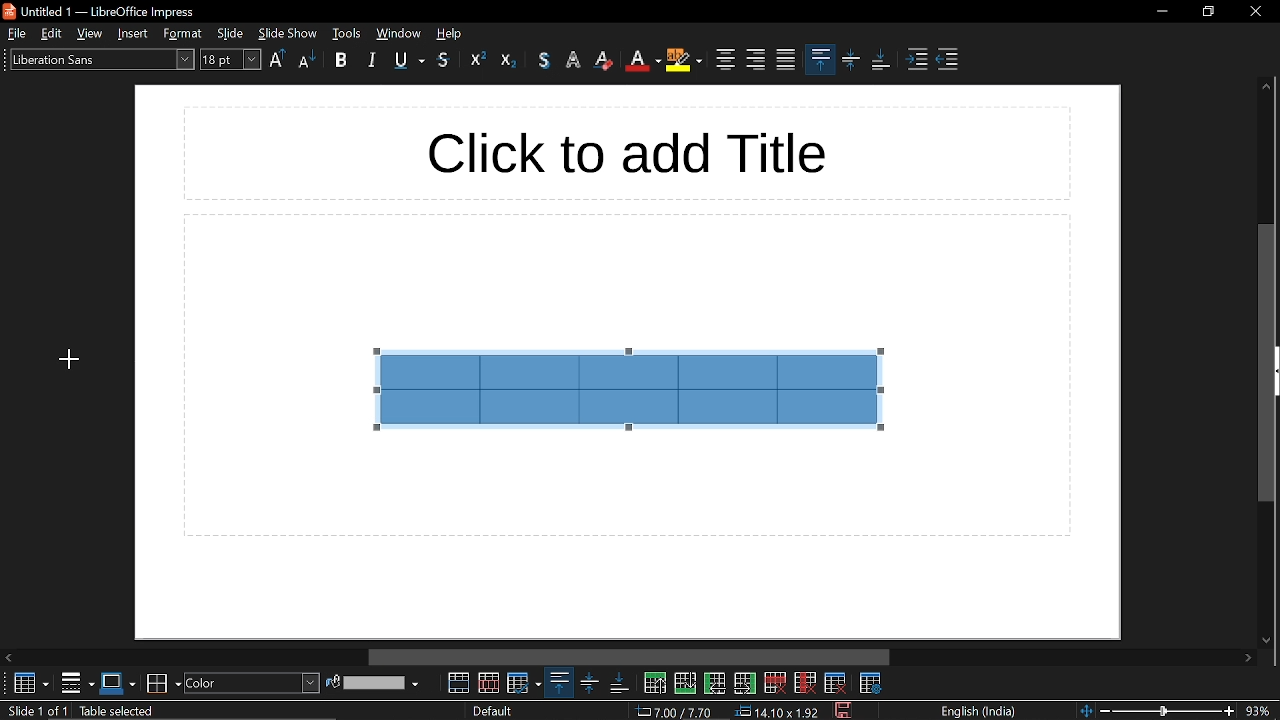 The width and height of the screenshot is (1280, 720). I want to click on fill color, so click(333, 681).